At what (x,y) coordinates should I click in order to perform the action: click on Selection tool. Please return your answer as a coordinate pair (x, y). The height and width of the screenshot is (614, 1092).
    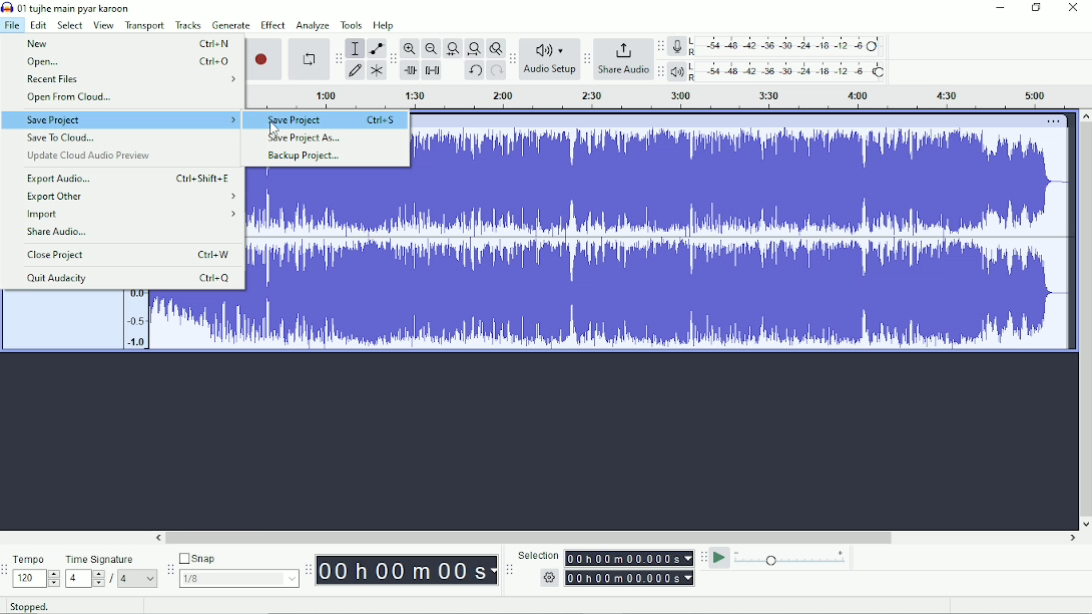
    Looking at the image, I should click on (355, 49).